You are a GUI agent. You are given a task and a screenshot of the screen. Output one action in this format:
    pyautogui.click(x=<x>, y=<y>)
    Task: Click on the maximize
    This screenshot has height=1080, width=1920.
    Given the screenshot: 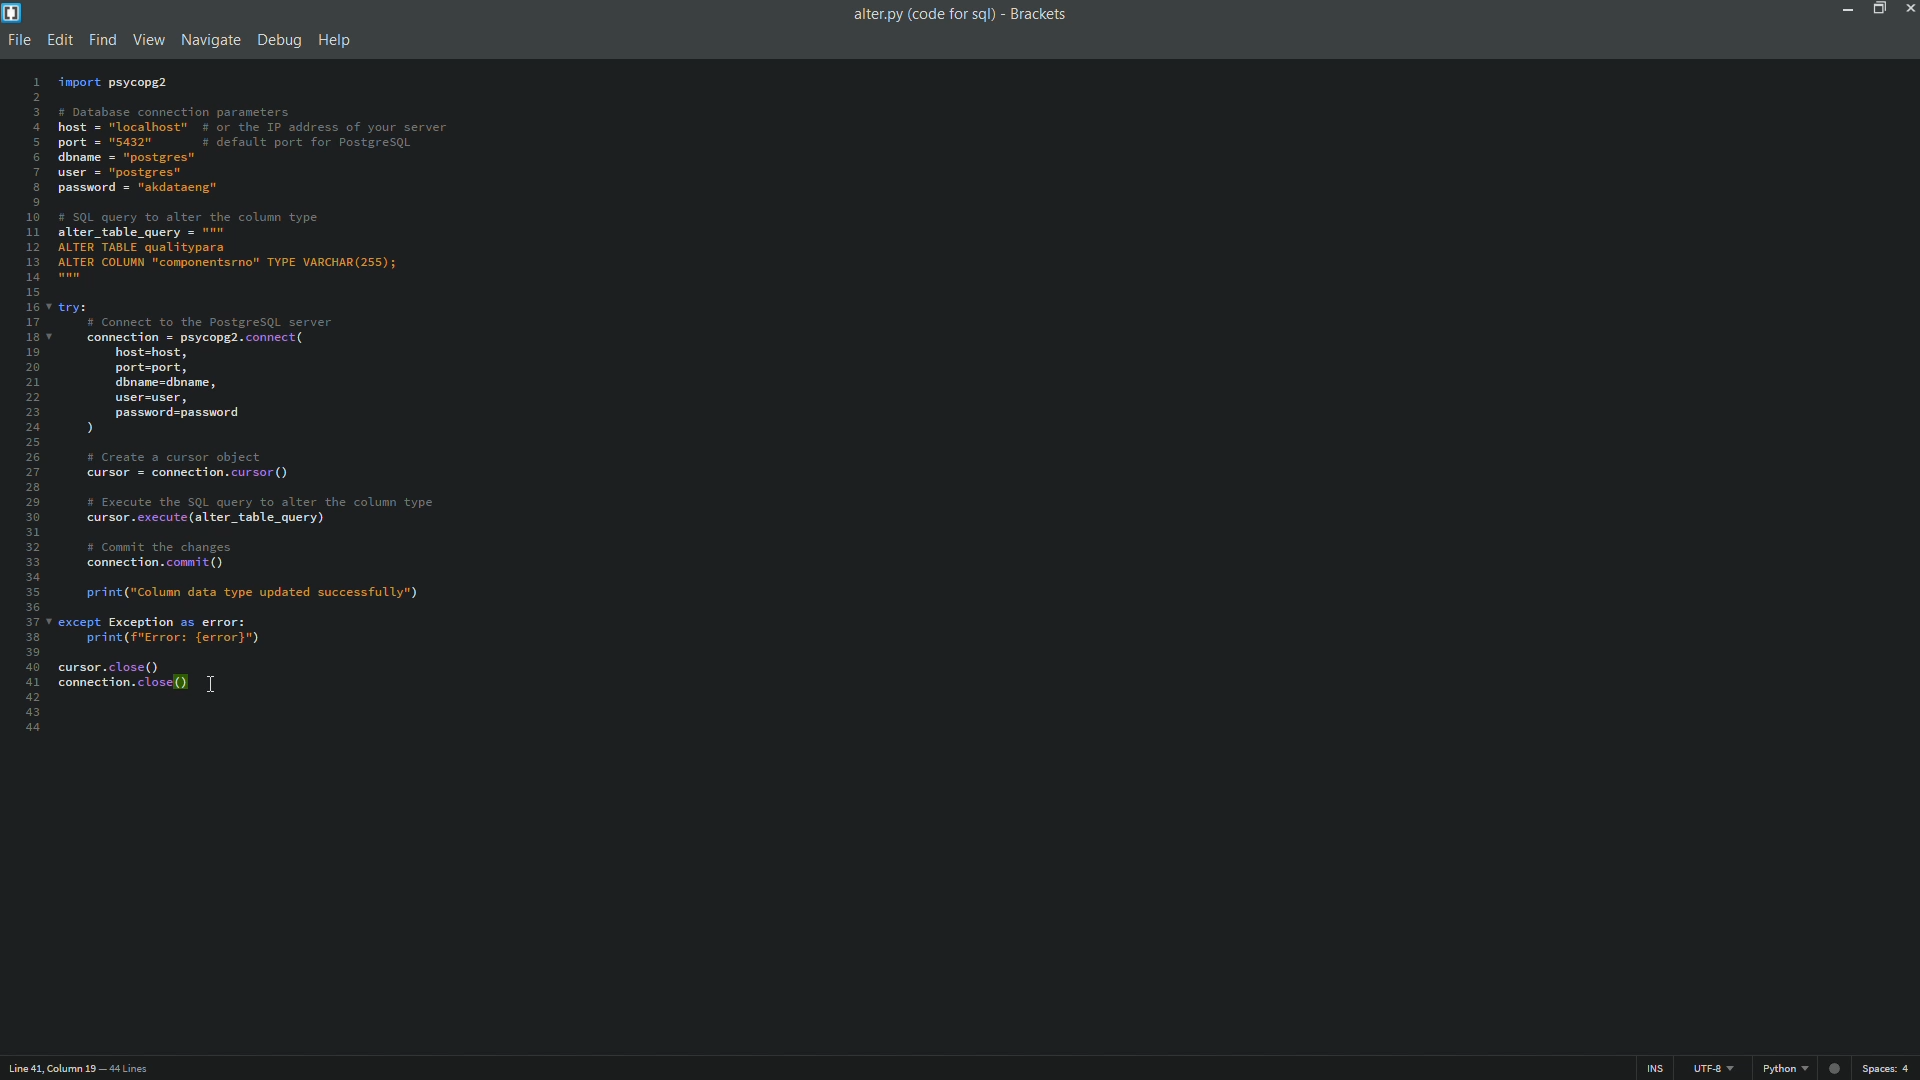 What is the action you would take?
    pyautogui.click(x=1875, y=8)
    